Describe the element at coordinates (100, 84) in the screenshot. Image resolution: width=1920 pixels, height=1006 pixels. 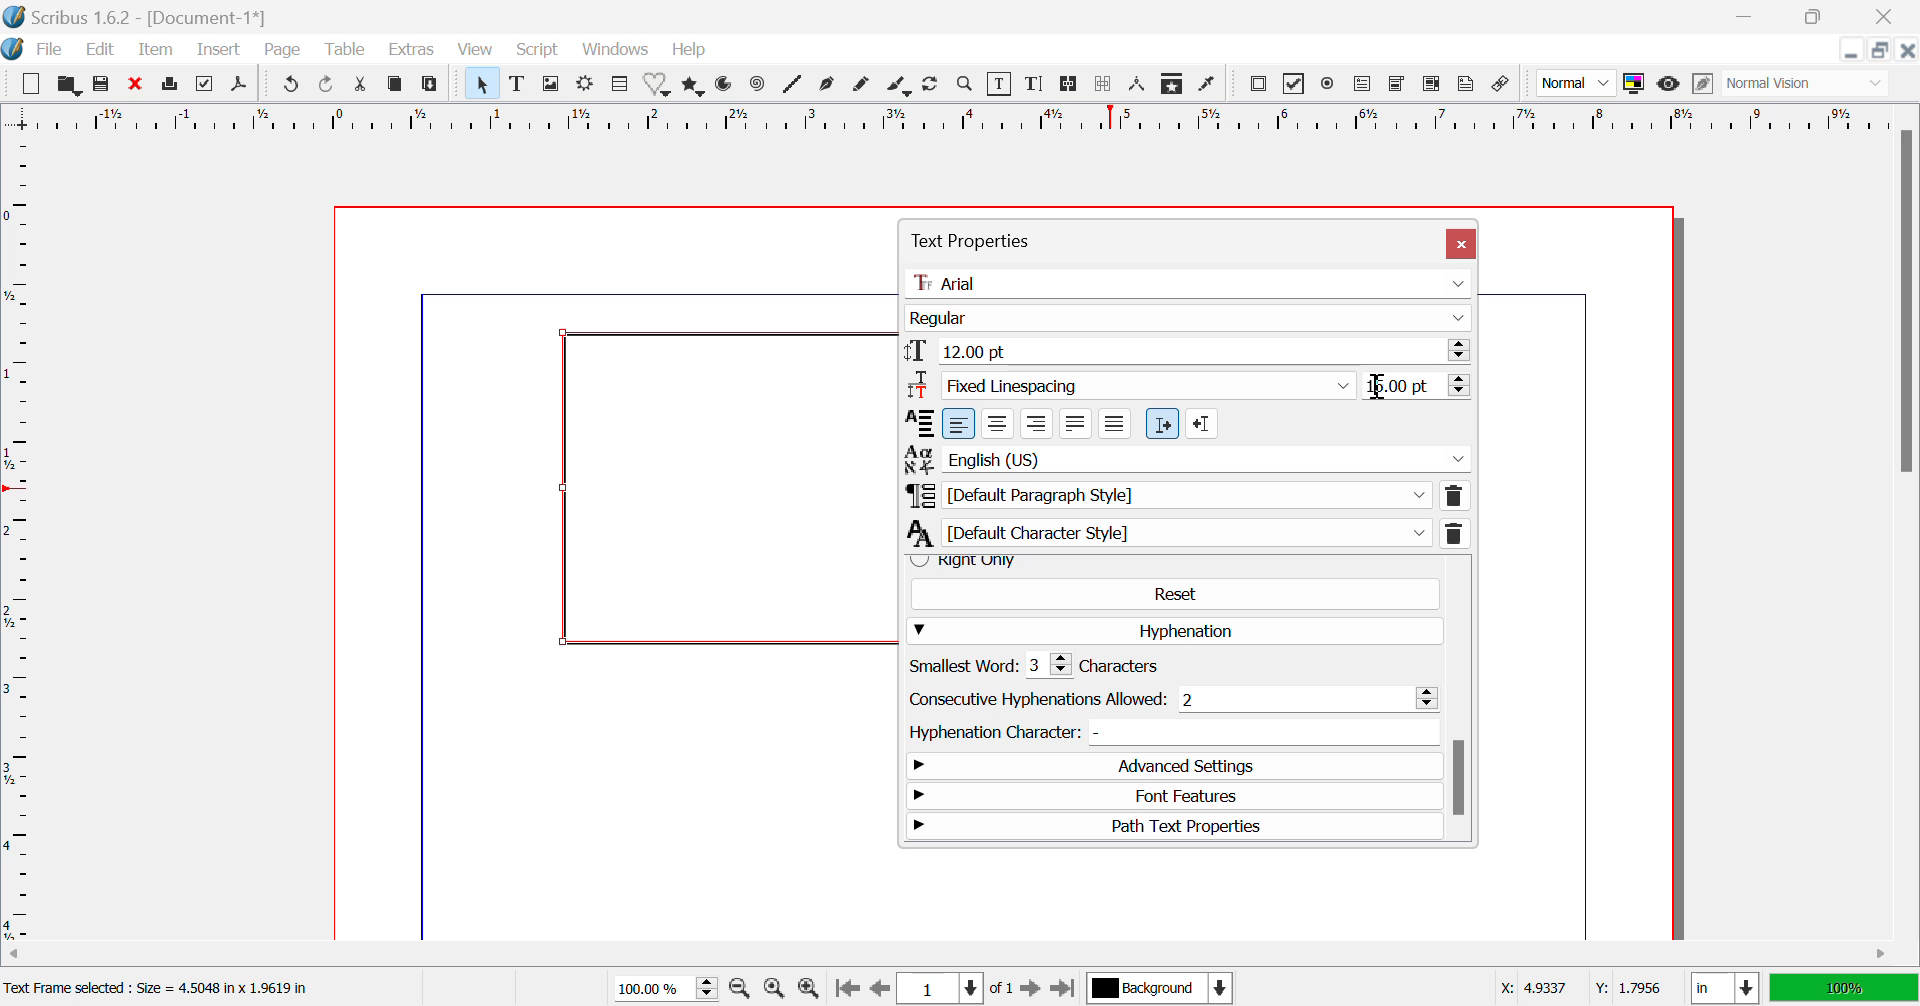
I see `Save` at that location.